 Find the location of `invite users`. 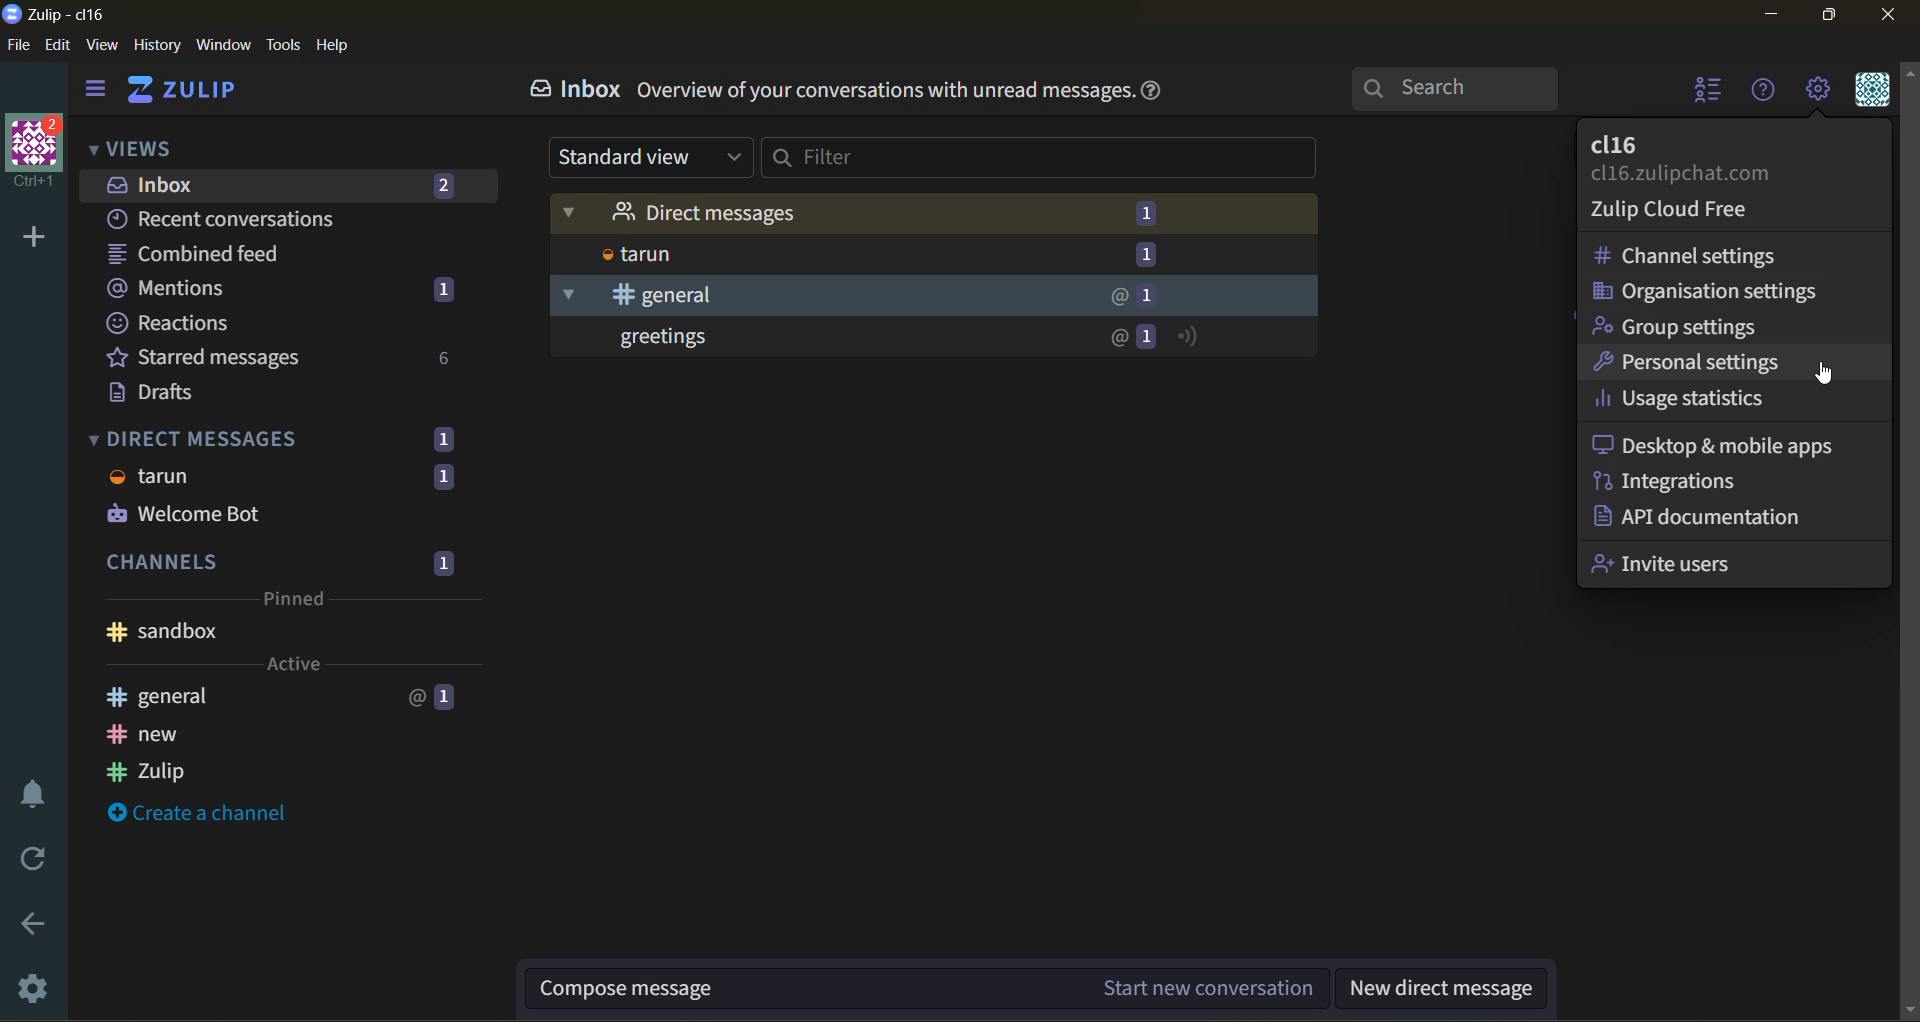

invite users is located at coordinates (1663, 569).